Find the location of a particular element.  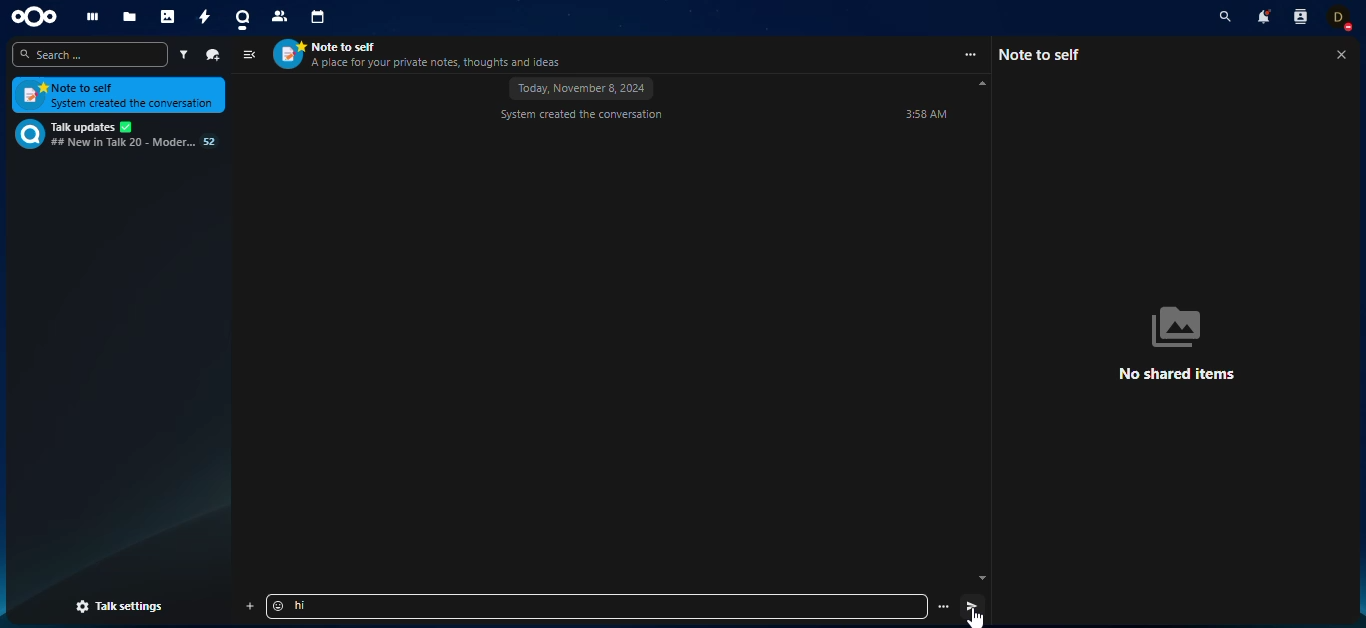

chat is located at coordinates (114, 134).